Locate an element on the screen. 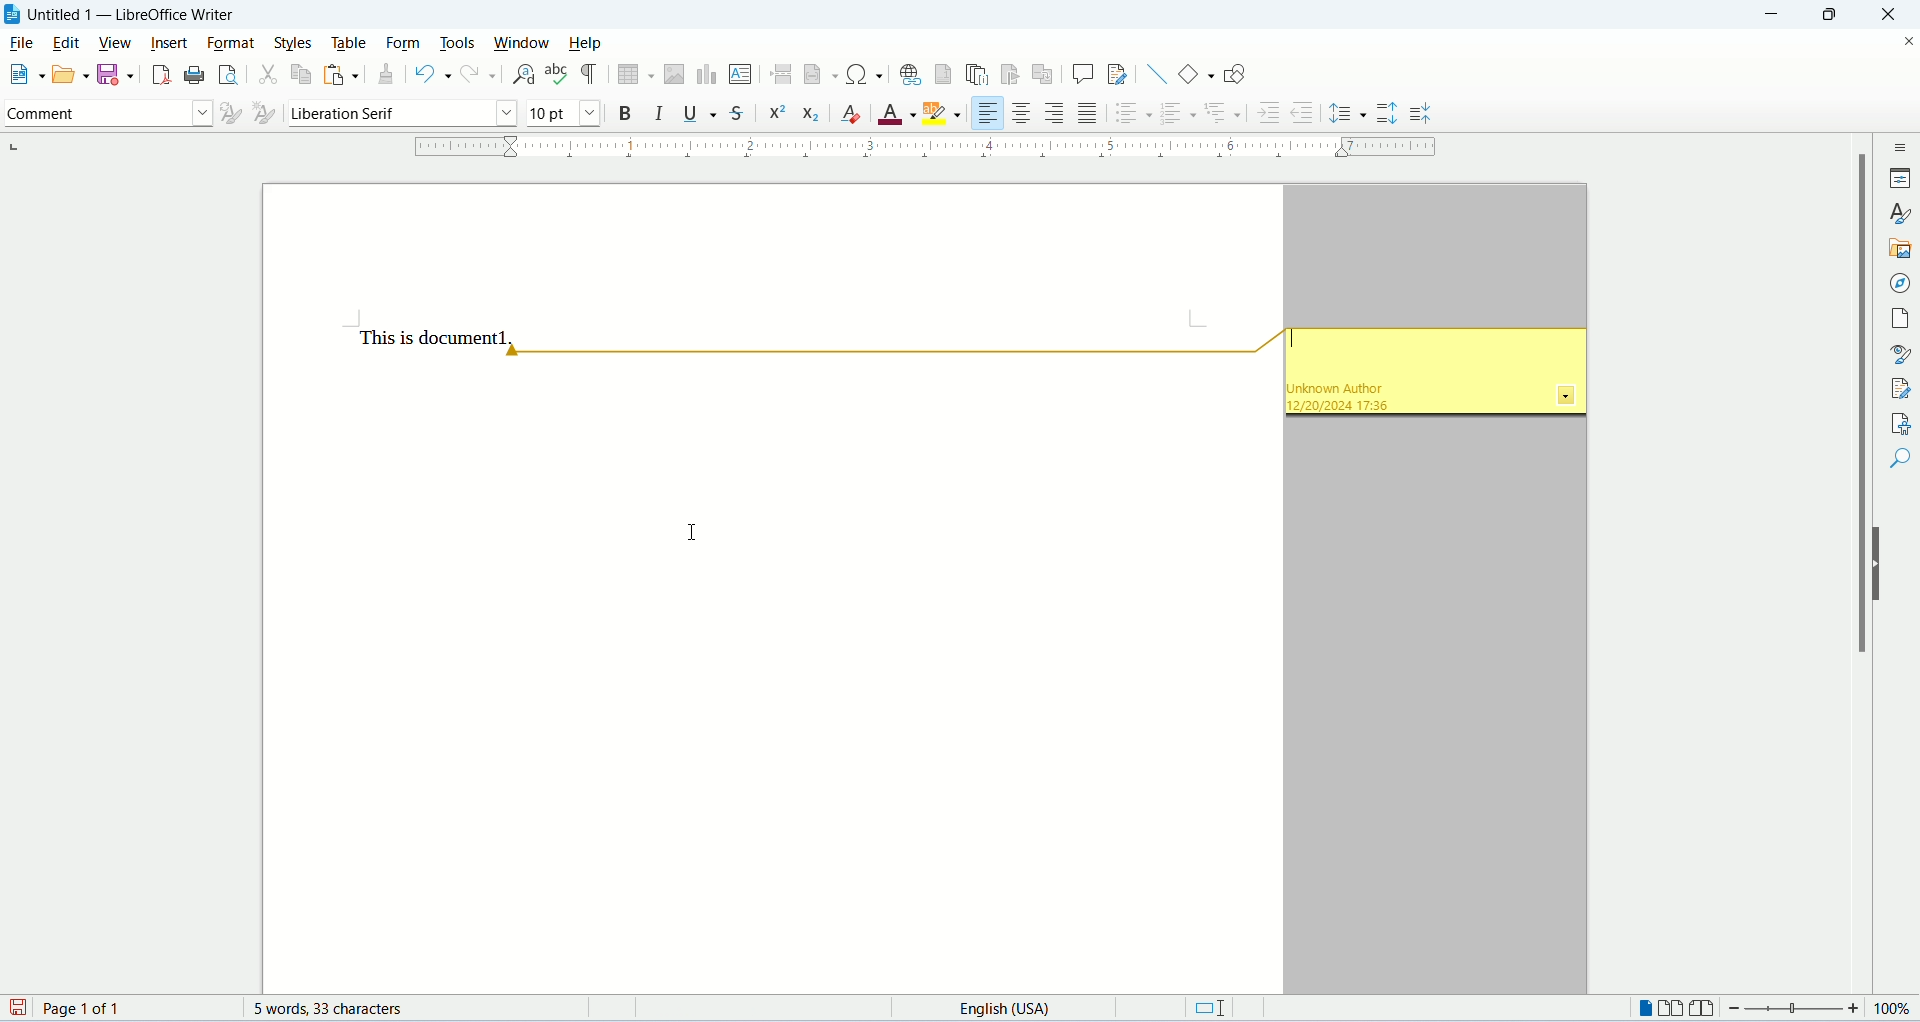  clear formatting is located at coordinates (853, 115).